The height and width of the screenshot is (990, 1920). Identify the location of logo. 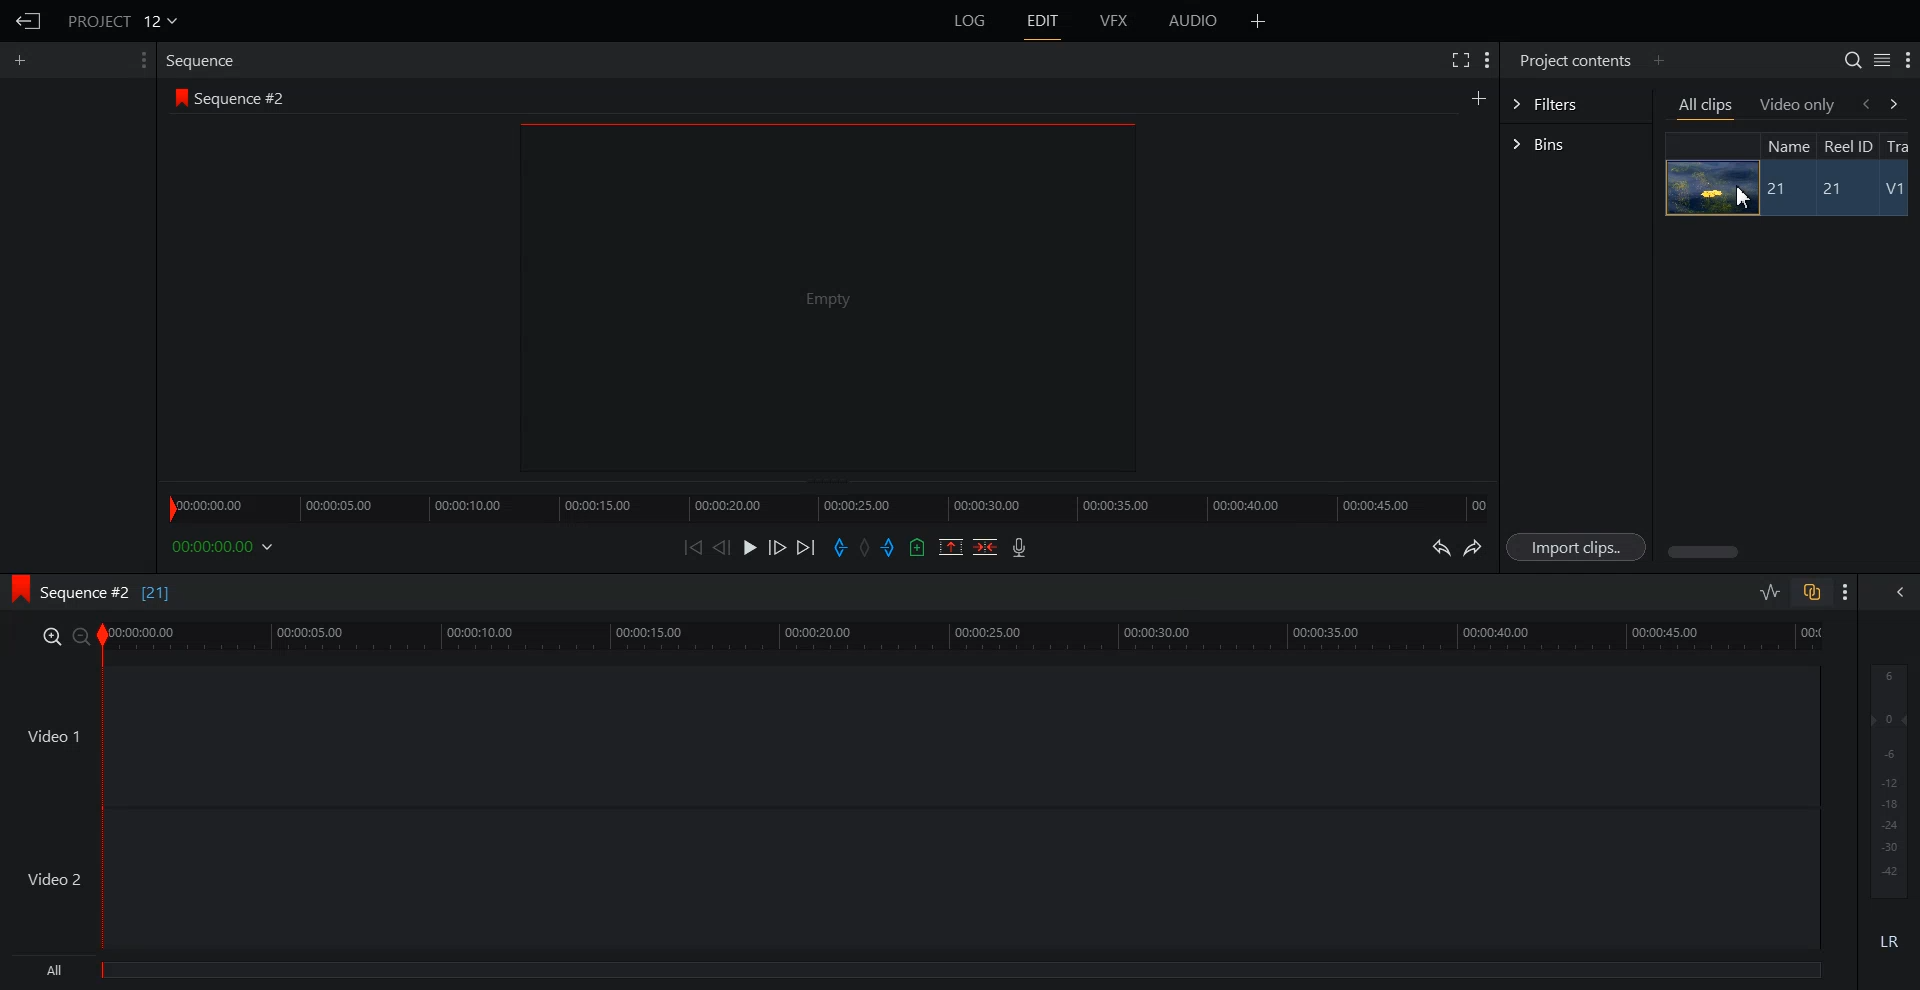
(14, 586).